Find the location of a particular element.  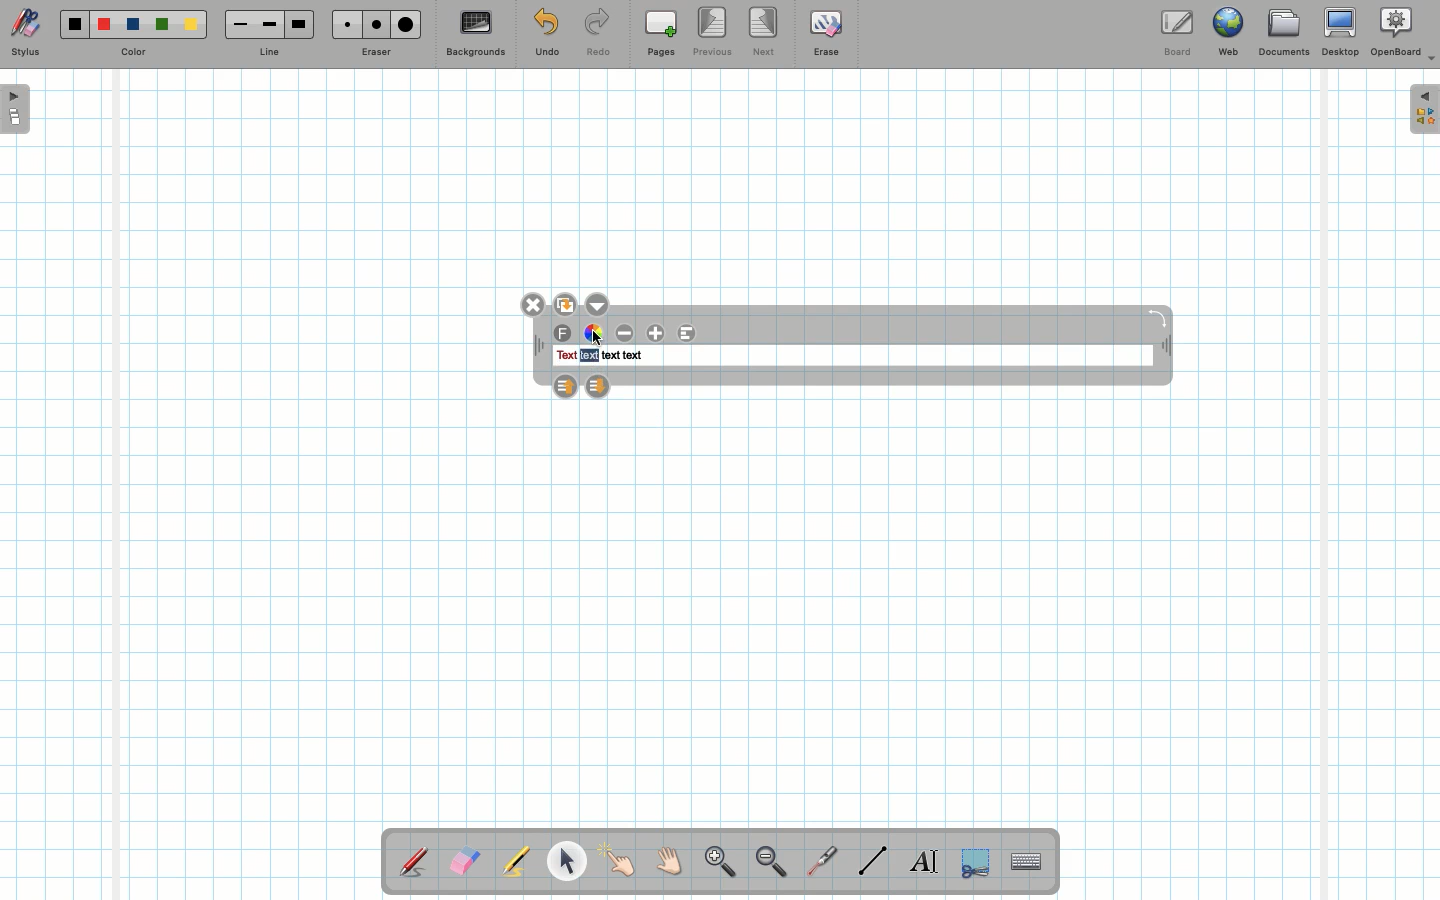

Layer down is located at coordinates (599, 386).